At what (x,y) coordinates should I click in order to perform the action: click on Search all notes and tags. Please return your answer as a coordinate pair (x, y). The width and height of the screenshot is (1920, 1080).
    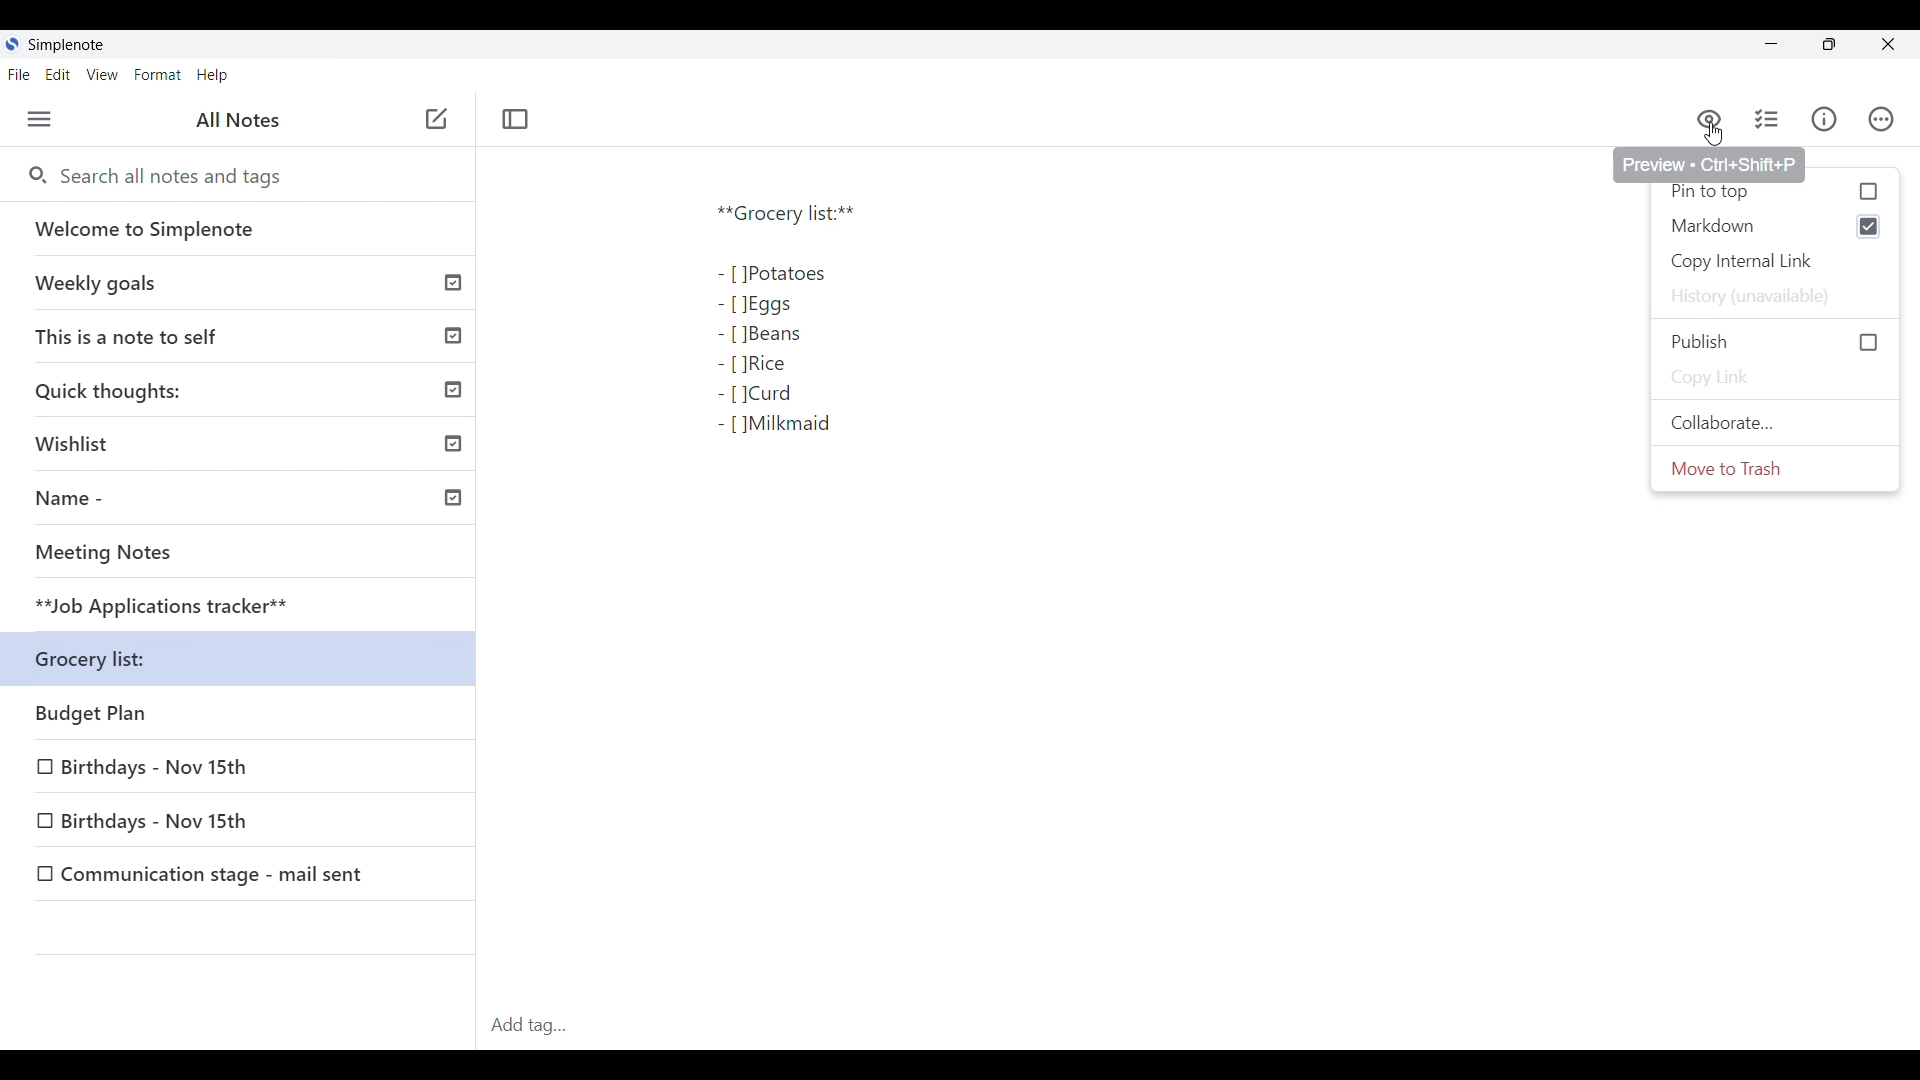
    Looking at the image, I should click on (168, 176).